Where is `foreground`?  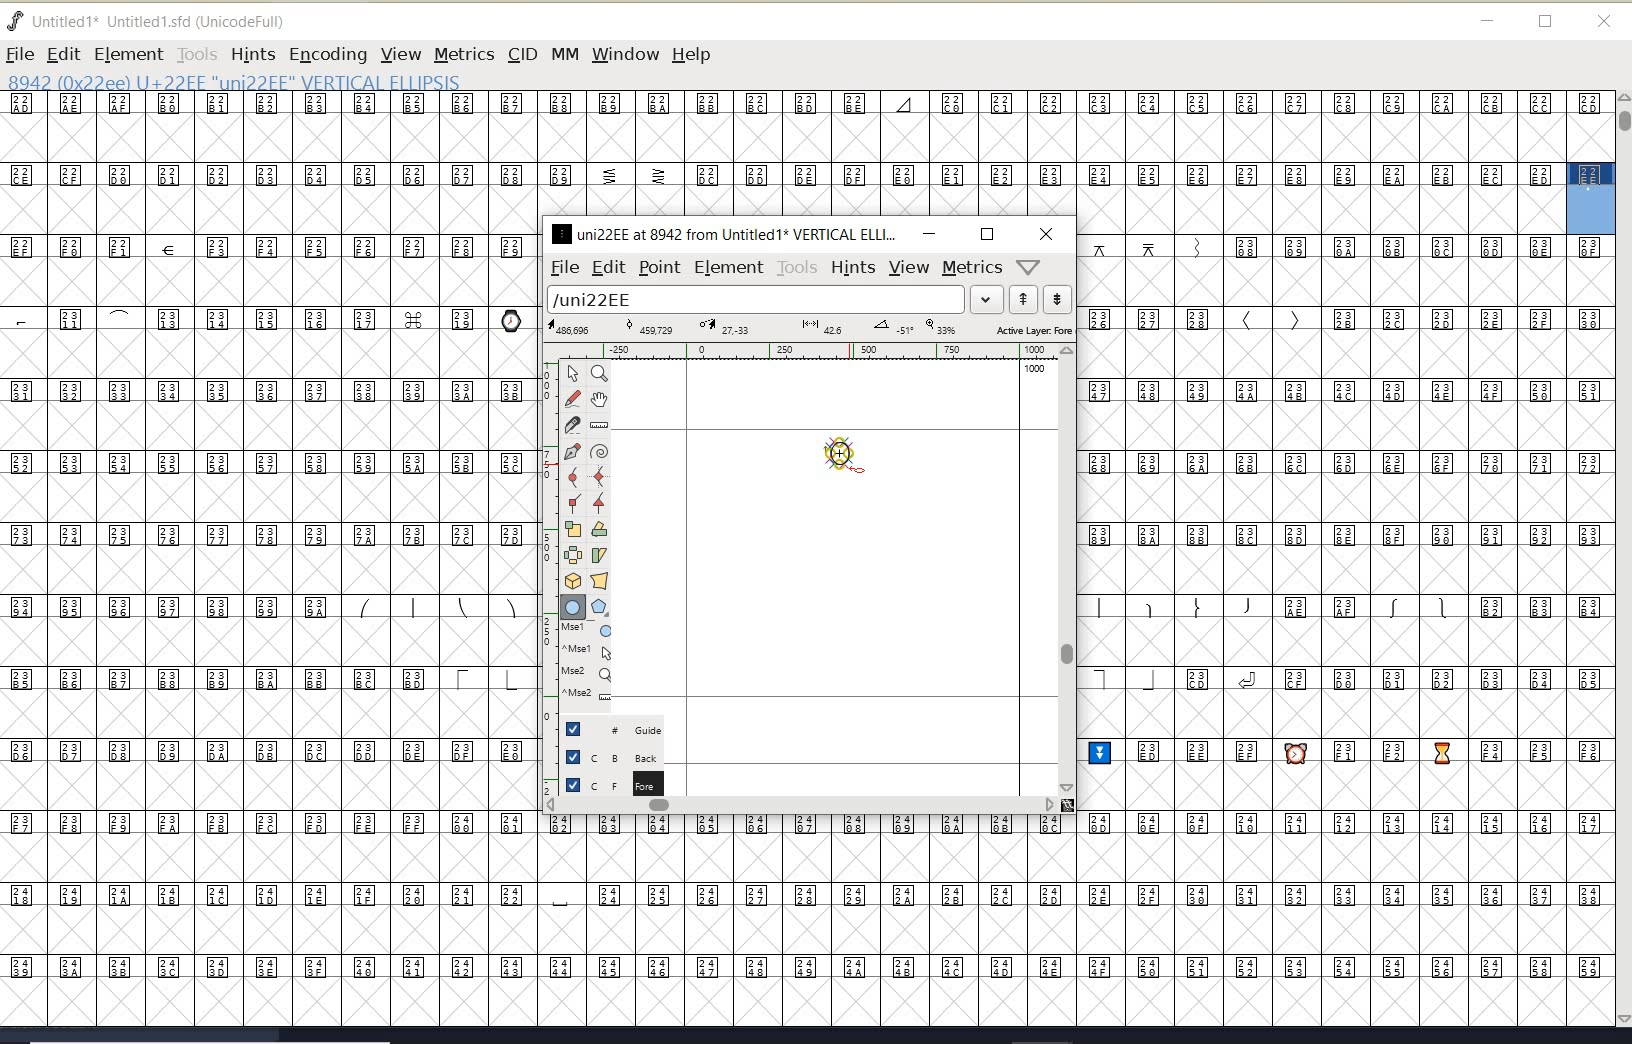
foreground is located at coordinates (612, 783).